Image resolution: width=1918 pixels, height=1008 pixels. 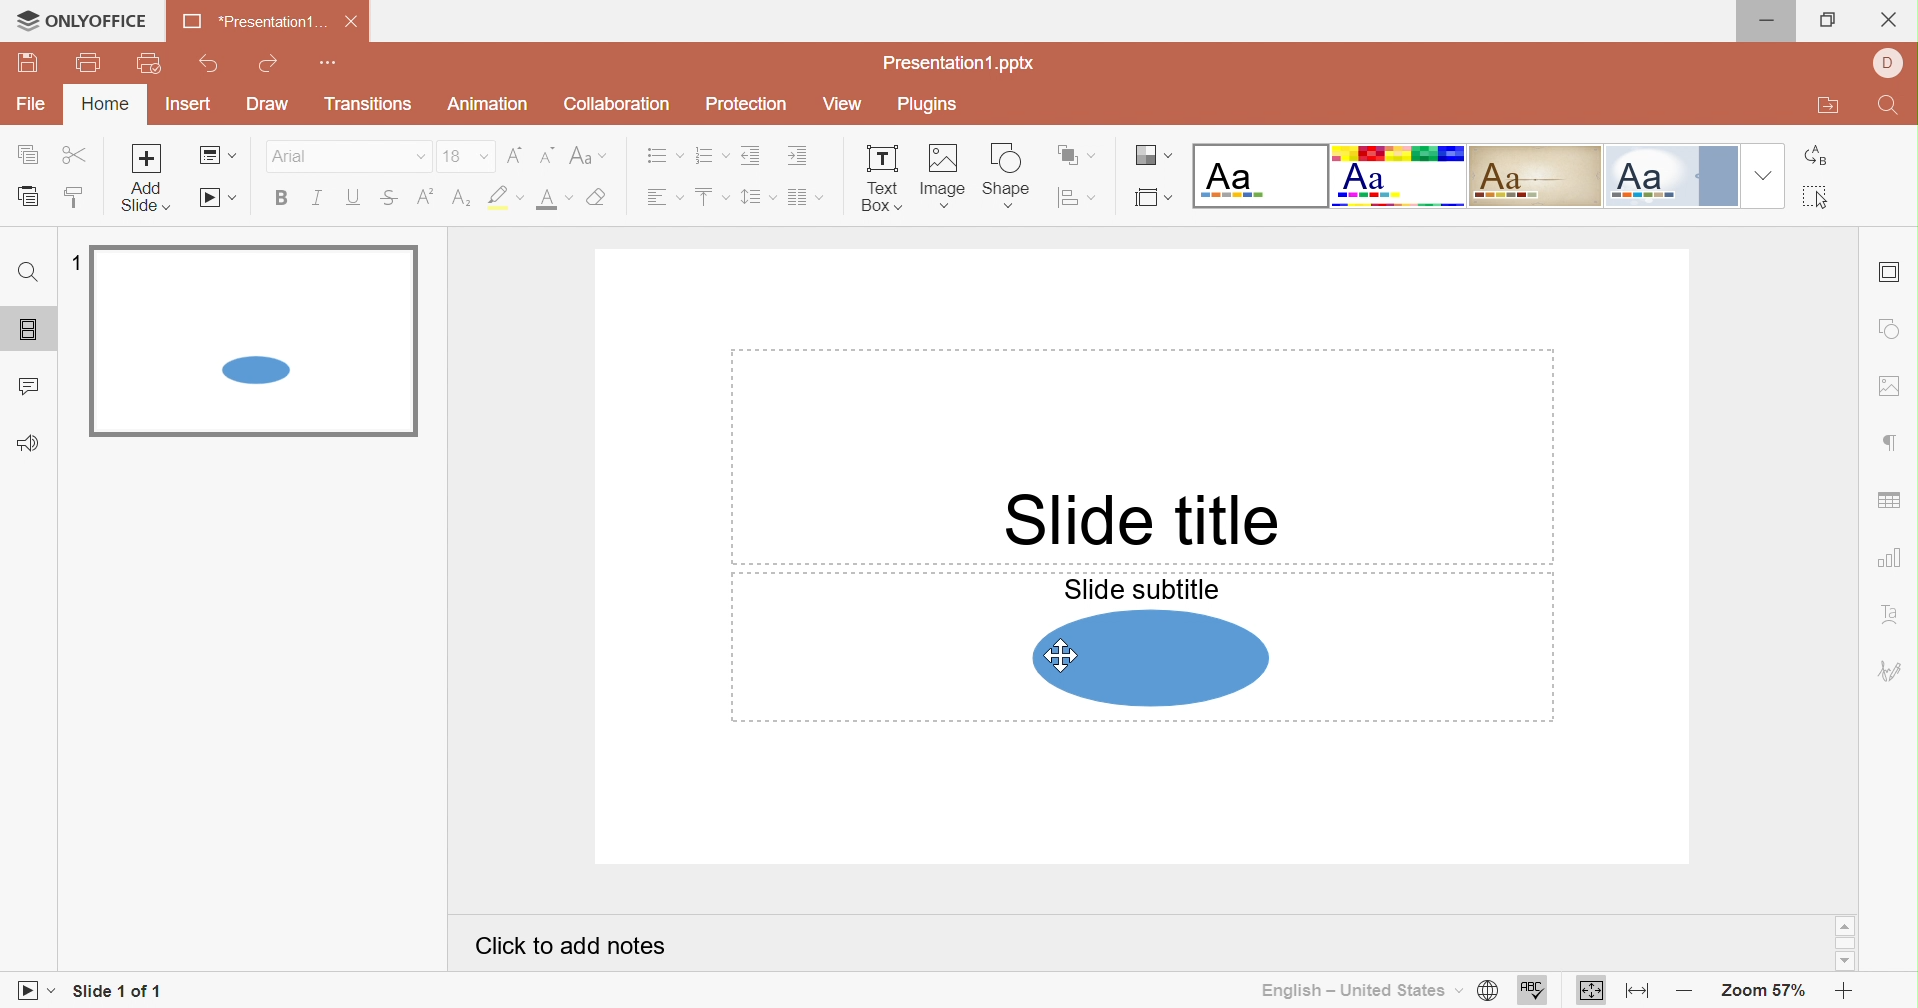 What do you see at coordinates (553, 199) in the screenshot?
I see `Font color` at bounding box center [553, 199].